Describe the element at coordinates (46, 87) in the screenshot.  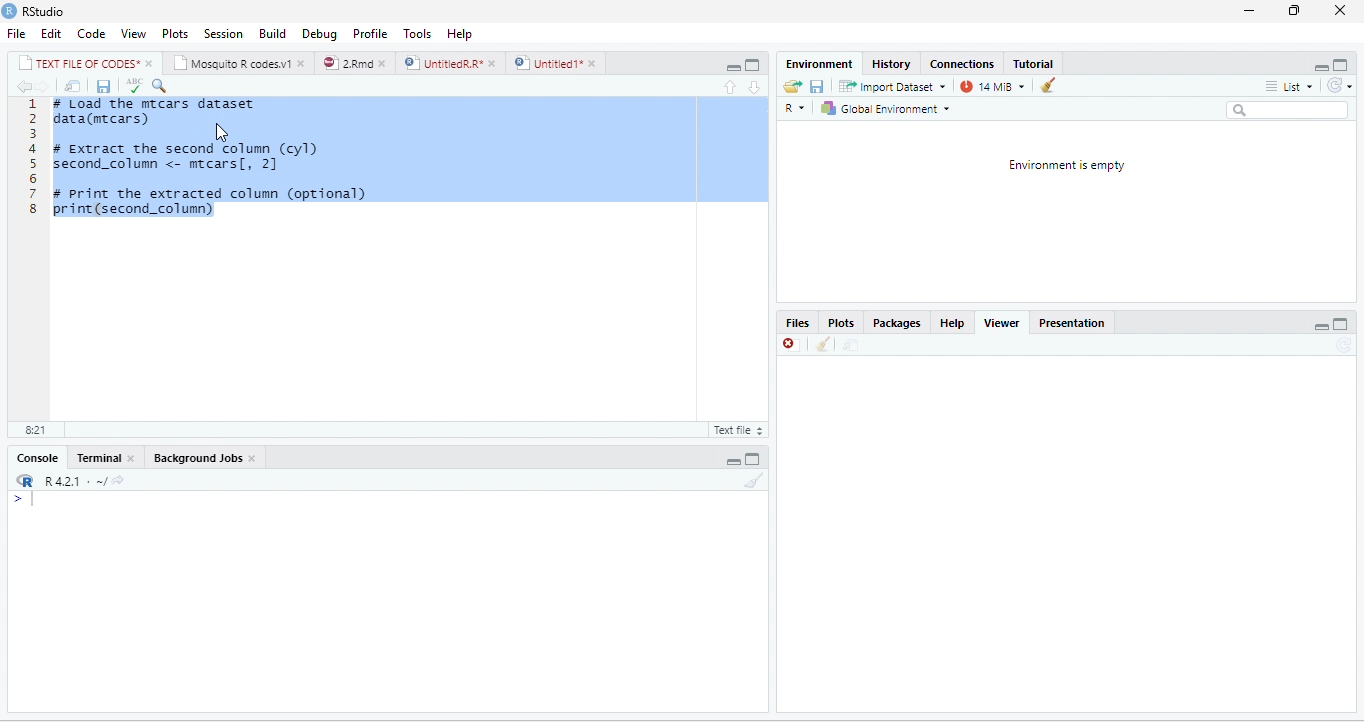
I see `next` at that location.